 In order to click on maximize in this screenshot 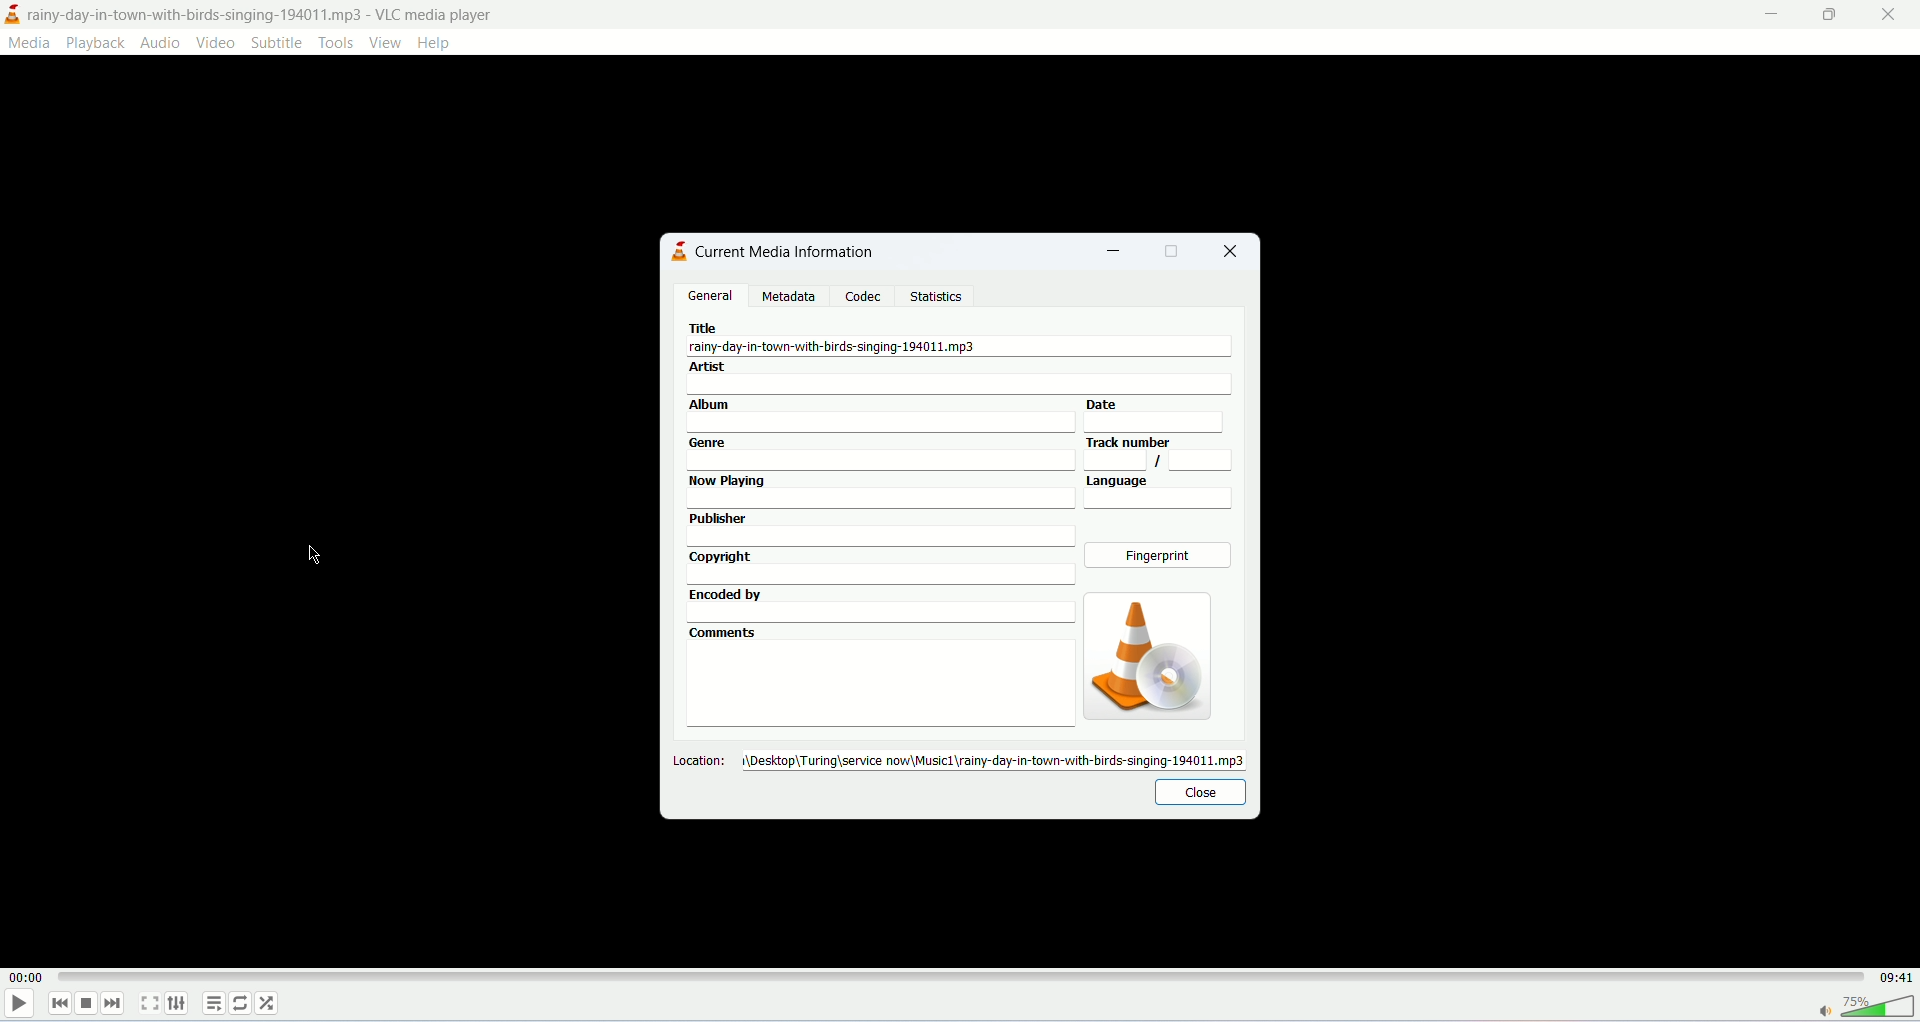, I will do `click(1831, 17)`.